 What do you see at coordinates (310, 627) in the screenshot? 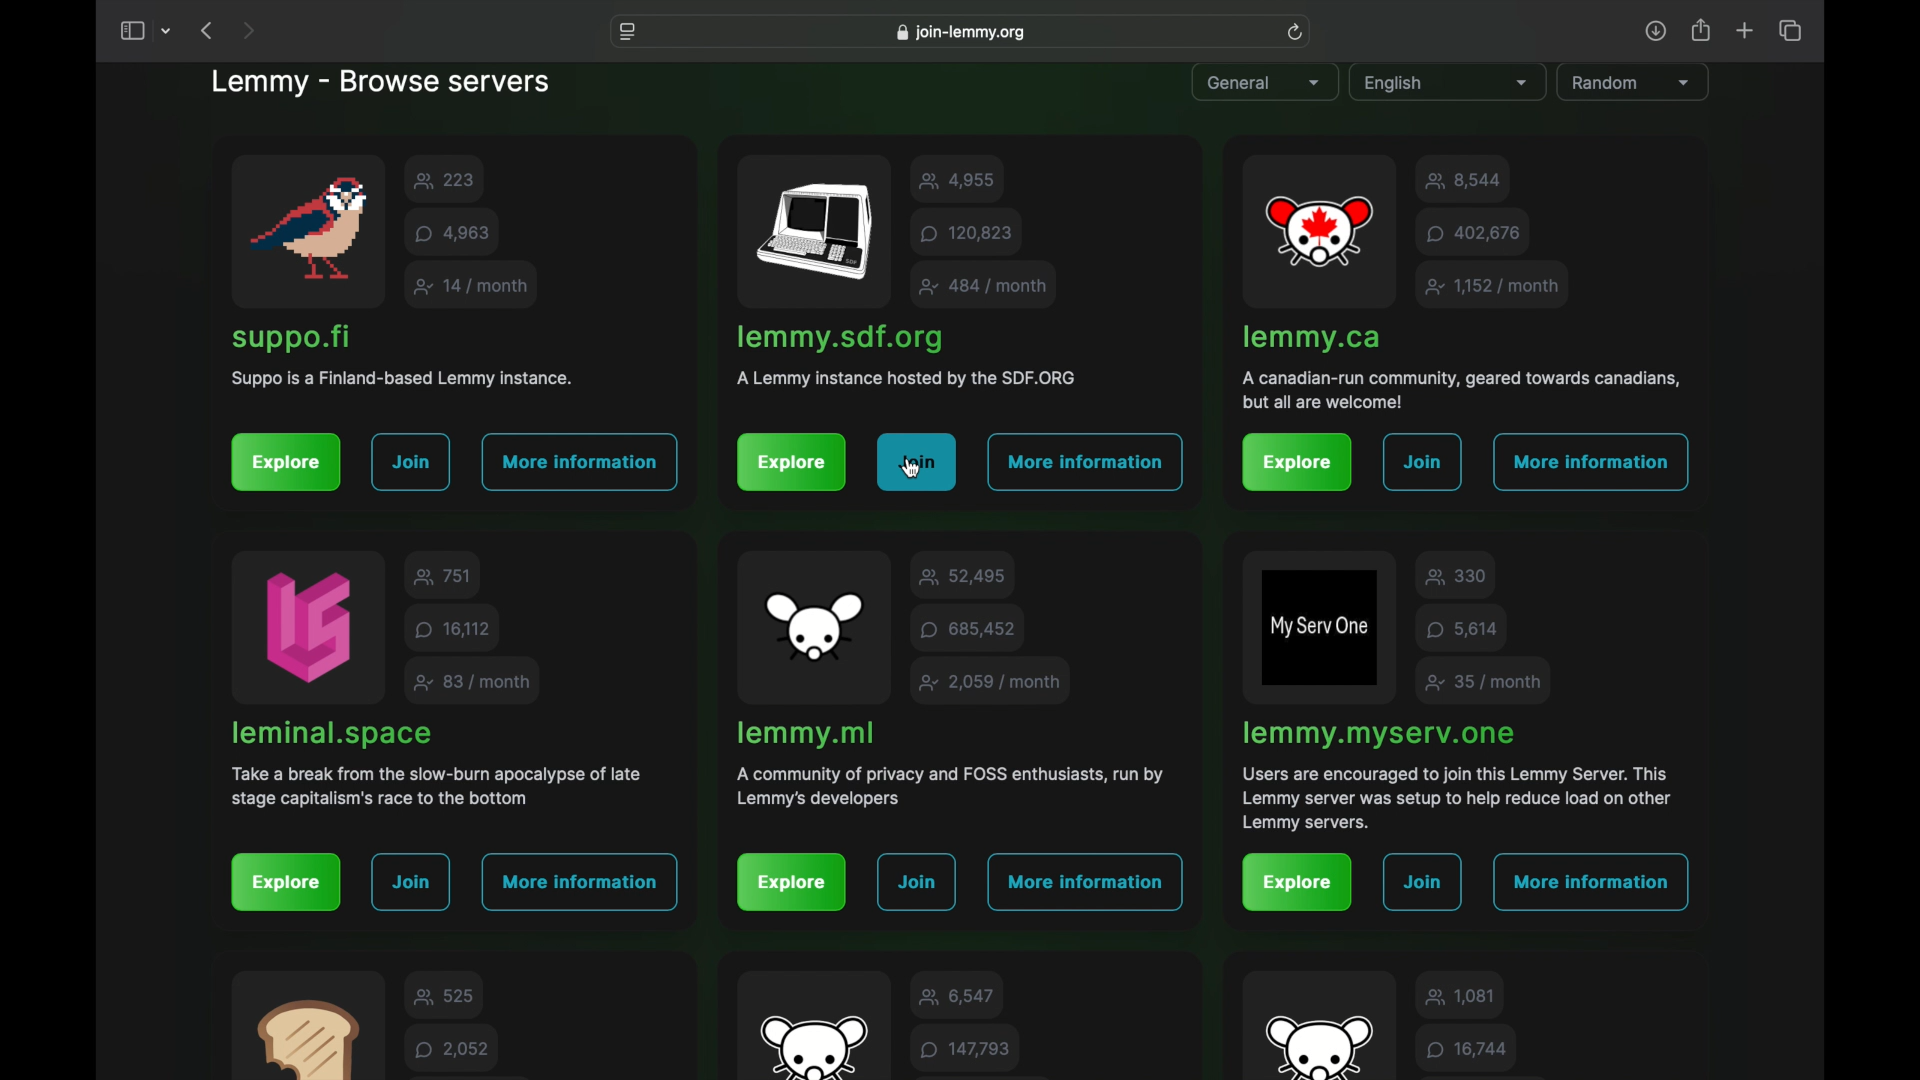
I see `server icon` at bounding box center [310, 627].